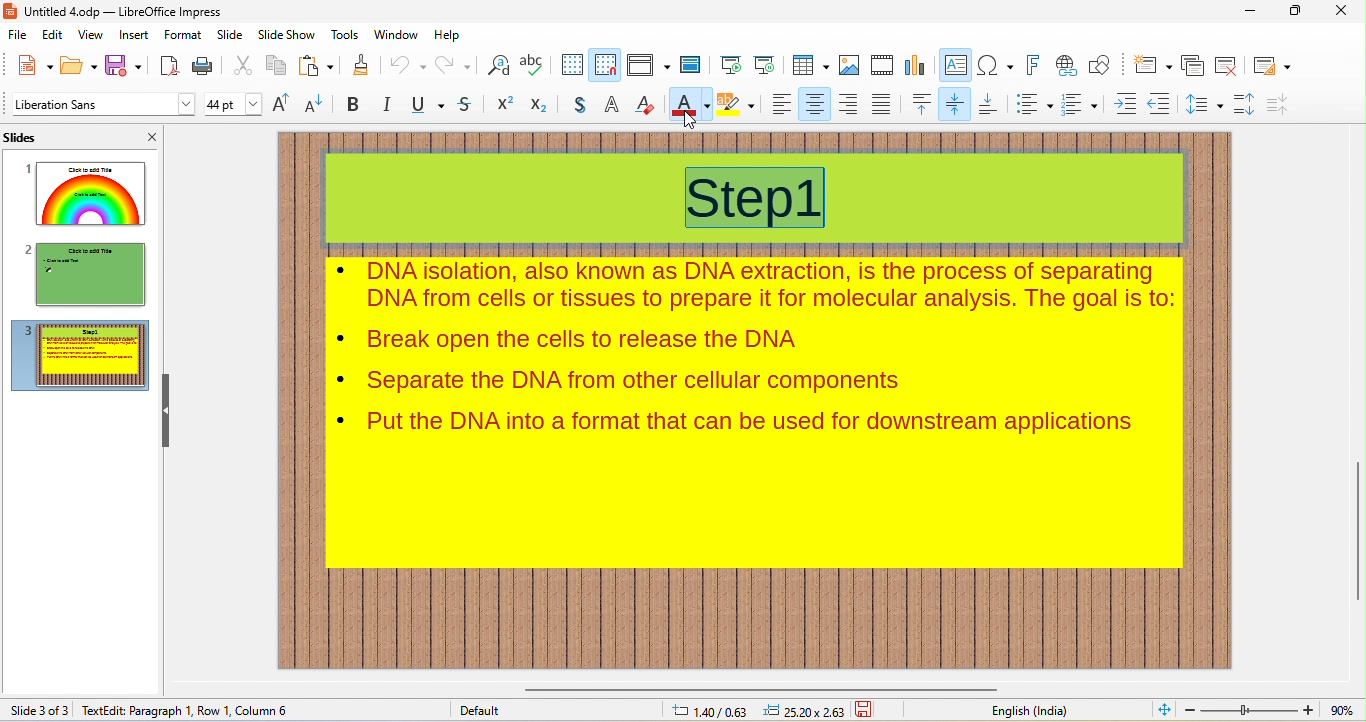 The image size is (1366, 722). I want to click on image, so click(848, 65).